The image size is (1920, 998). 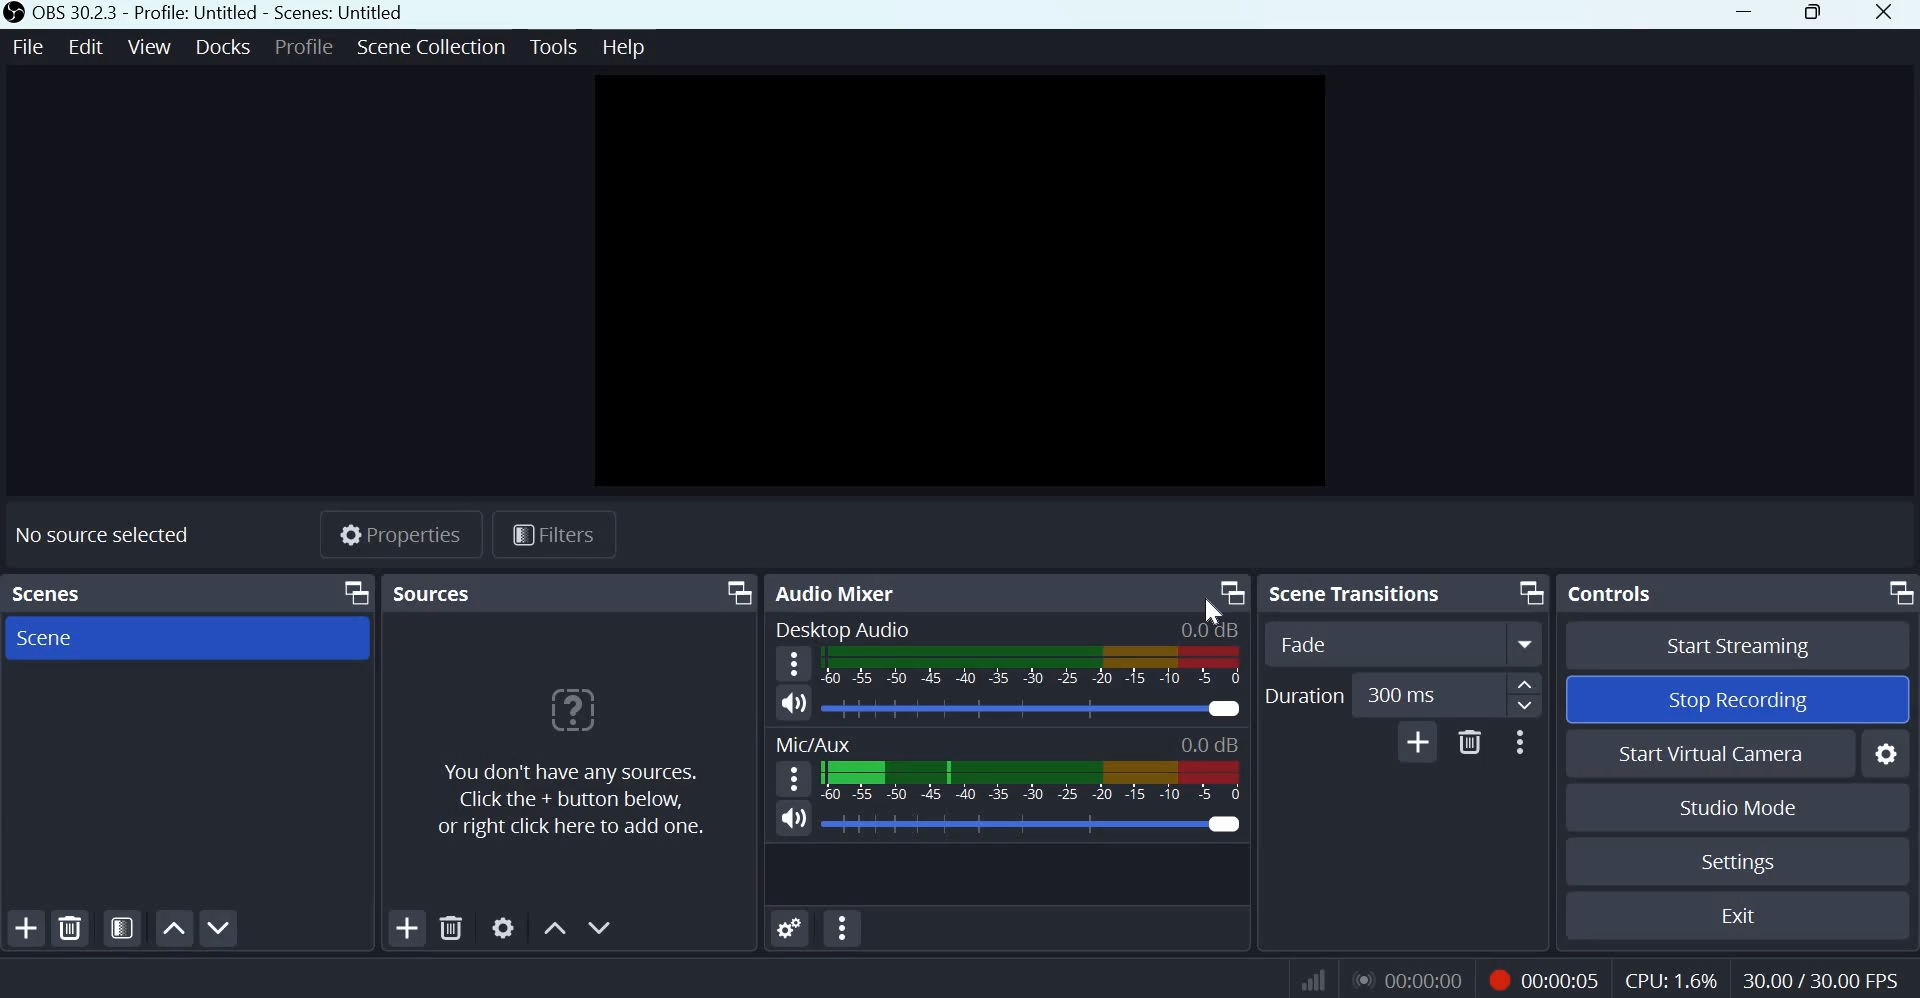 I want to click on Speaker Icon, so click(x=794, y=702).